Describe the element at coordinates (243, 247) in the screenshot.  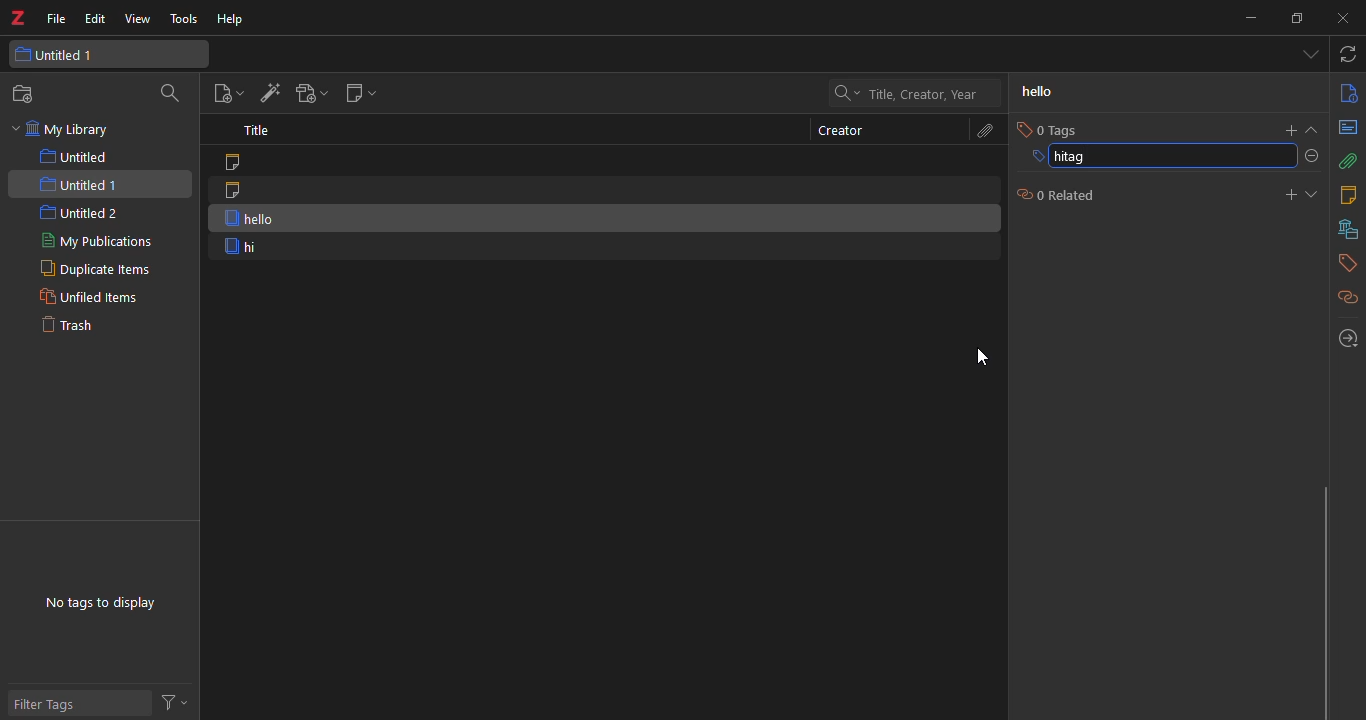
I see `hi` at that location.